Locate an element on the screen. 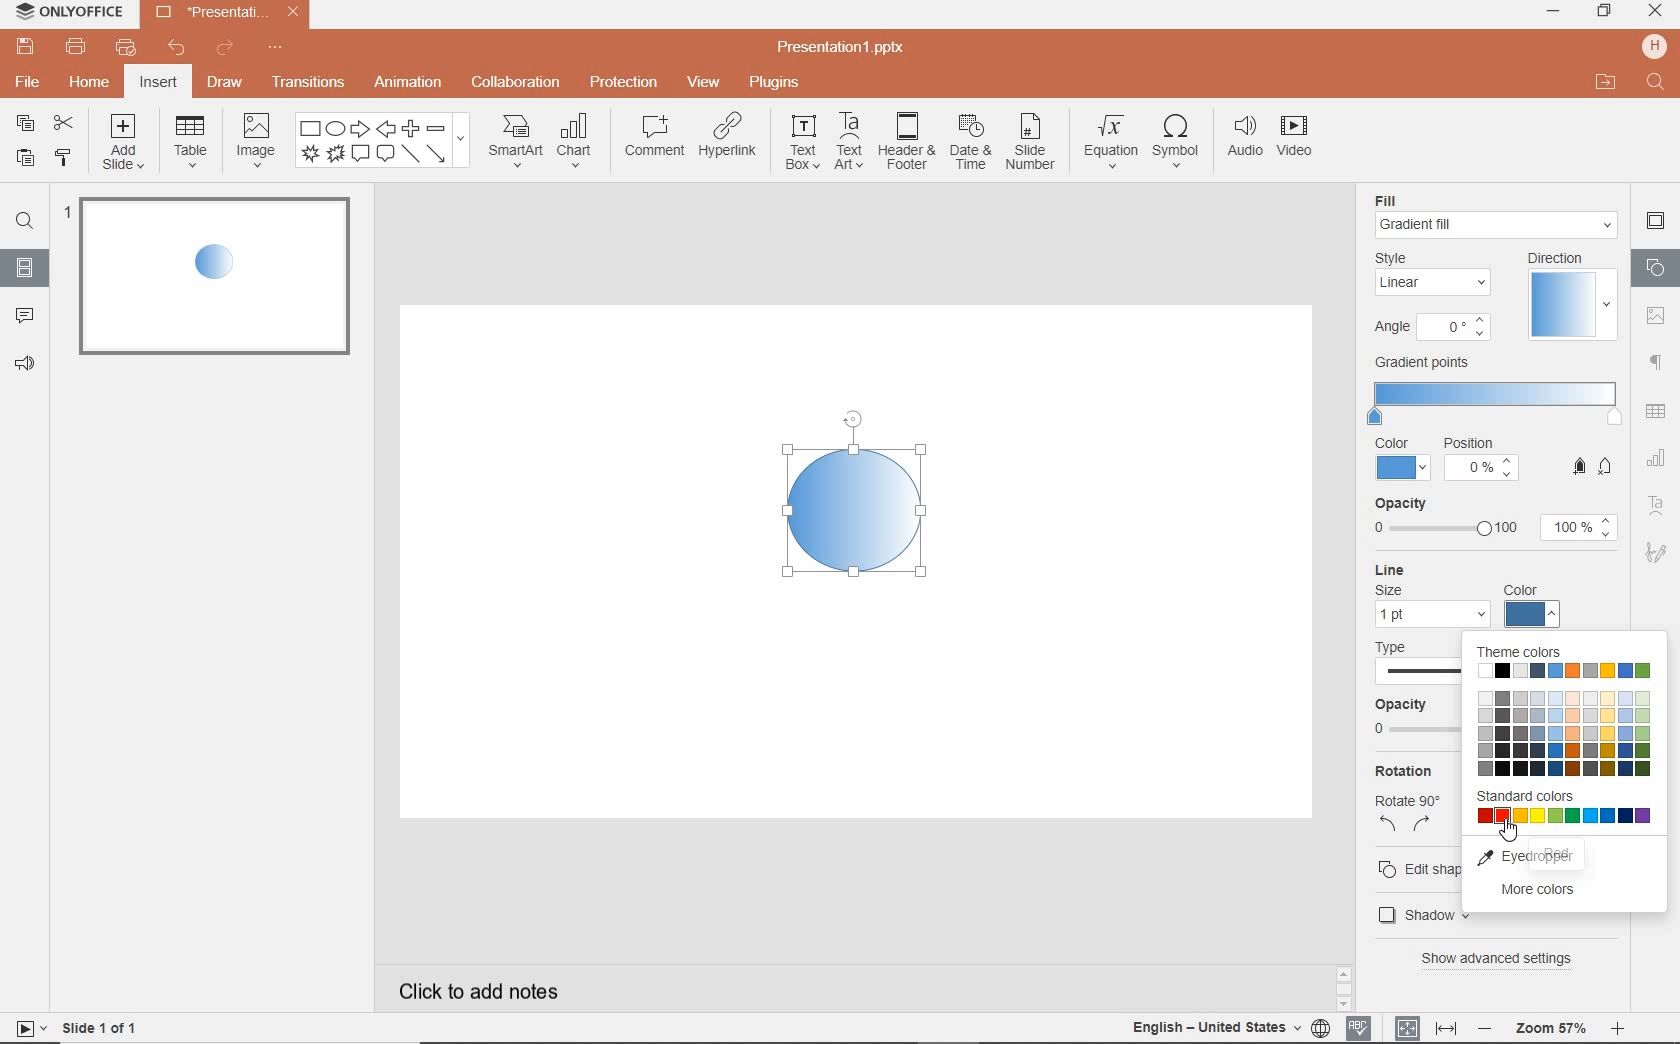 This screenshot has width=1680, height=1044. text box is located at coordinates (802, 142).